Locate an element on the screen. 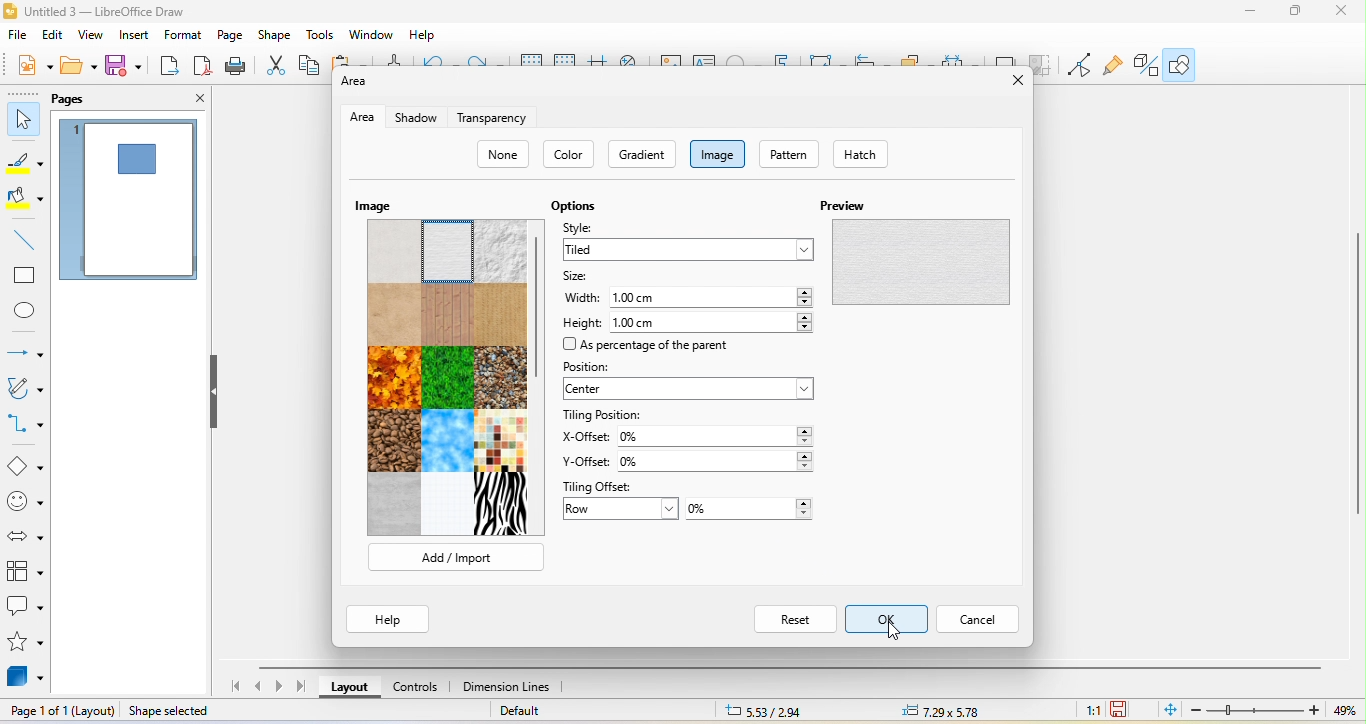  none is located at coordinates (502, 152).